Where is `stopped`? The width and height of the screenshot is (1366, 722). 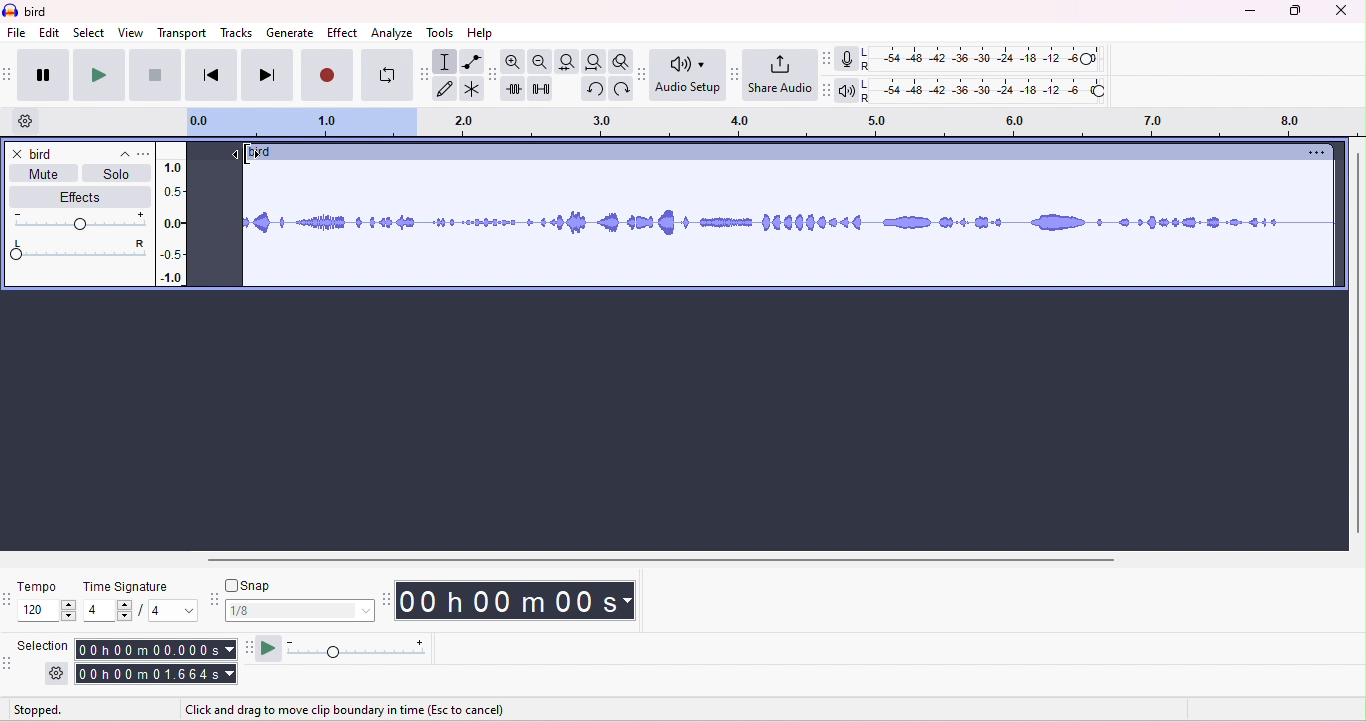 stopped is located at coordinates (39, 711).